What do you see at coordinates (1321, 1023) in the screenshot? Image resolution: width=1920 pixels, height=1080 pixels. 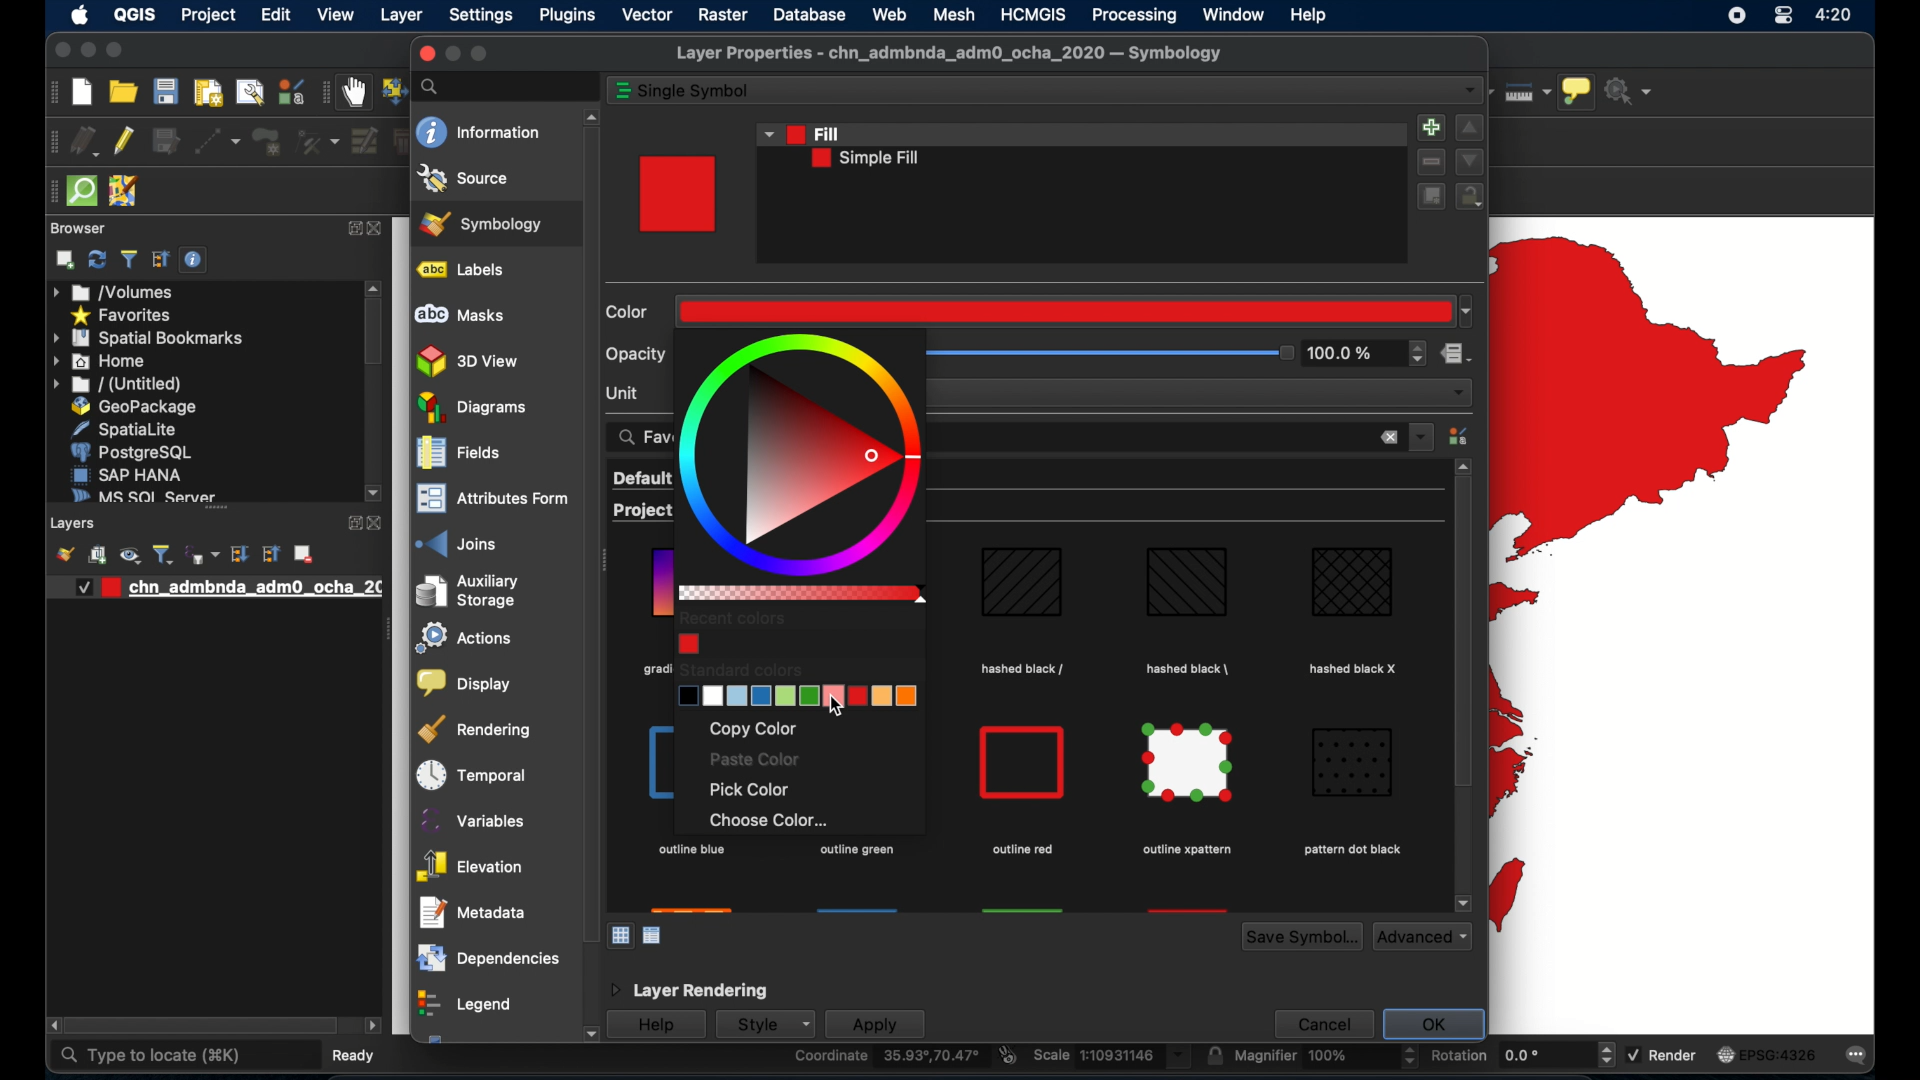 I see `cancel` at bounding box center [1321, 1023].